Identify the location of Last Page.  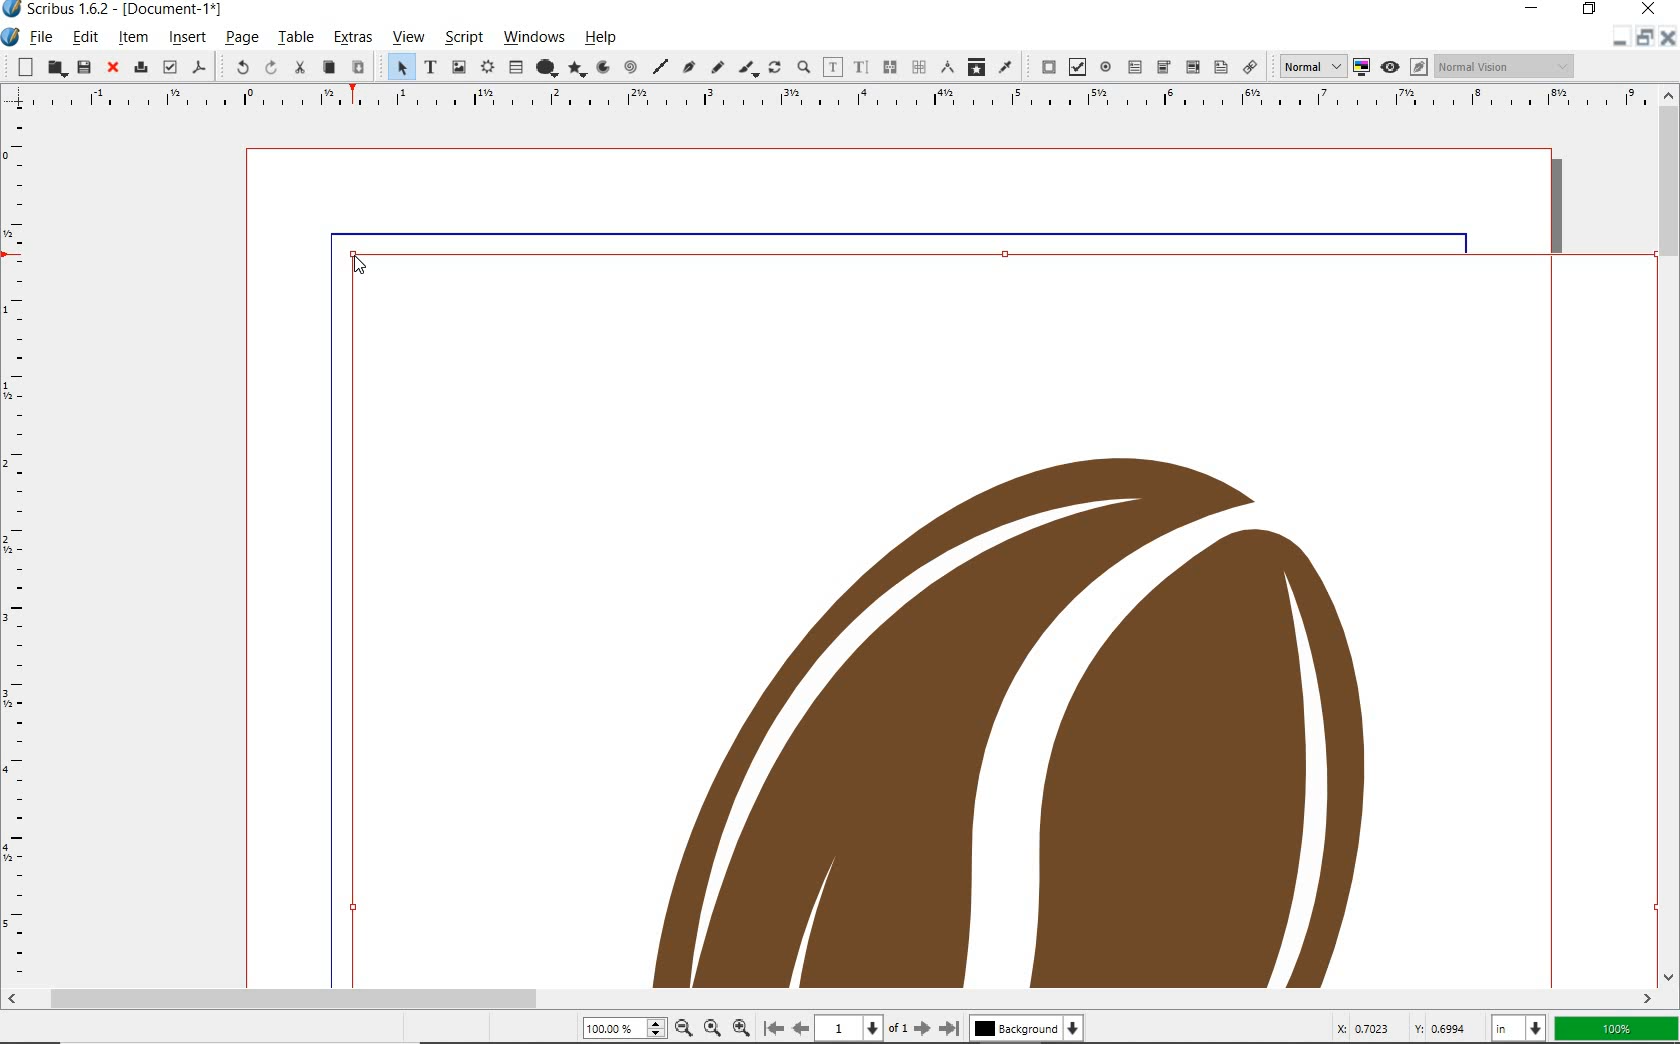
(950, 1028).